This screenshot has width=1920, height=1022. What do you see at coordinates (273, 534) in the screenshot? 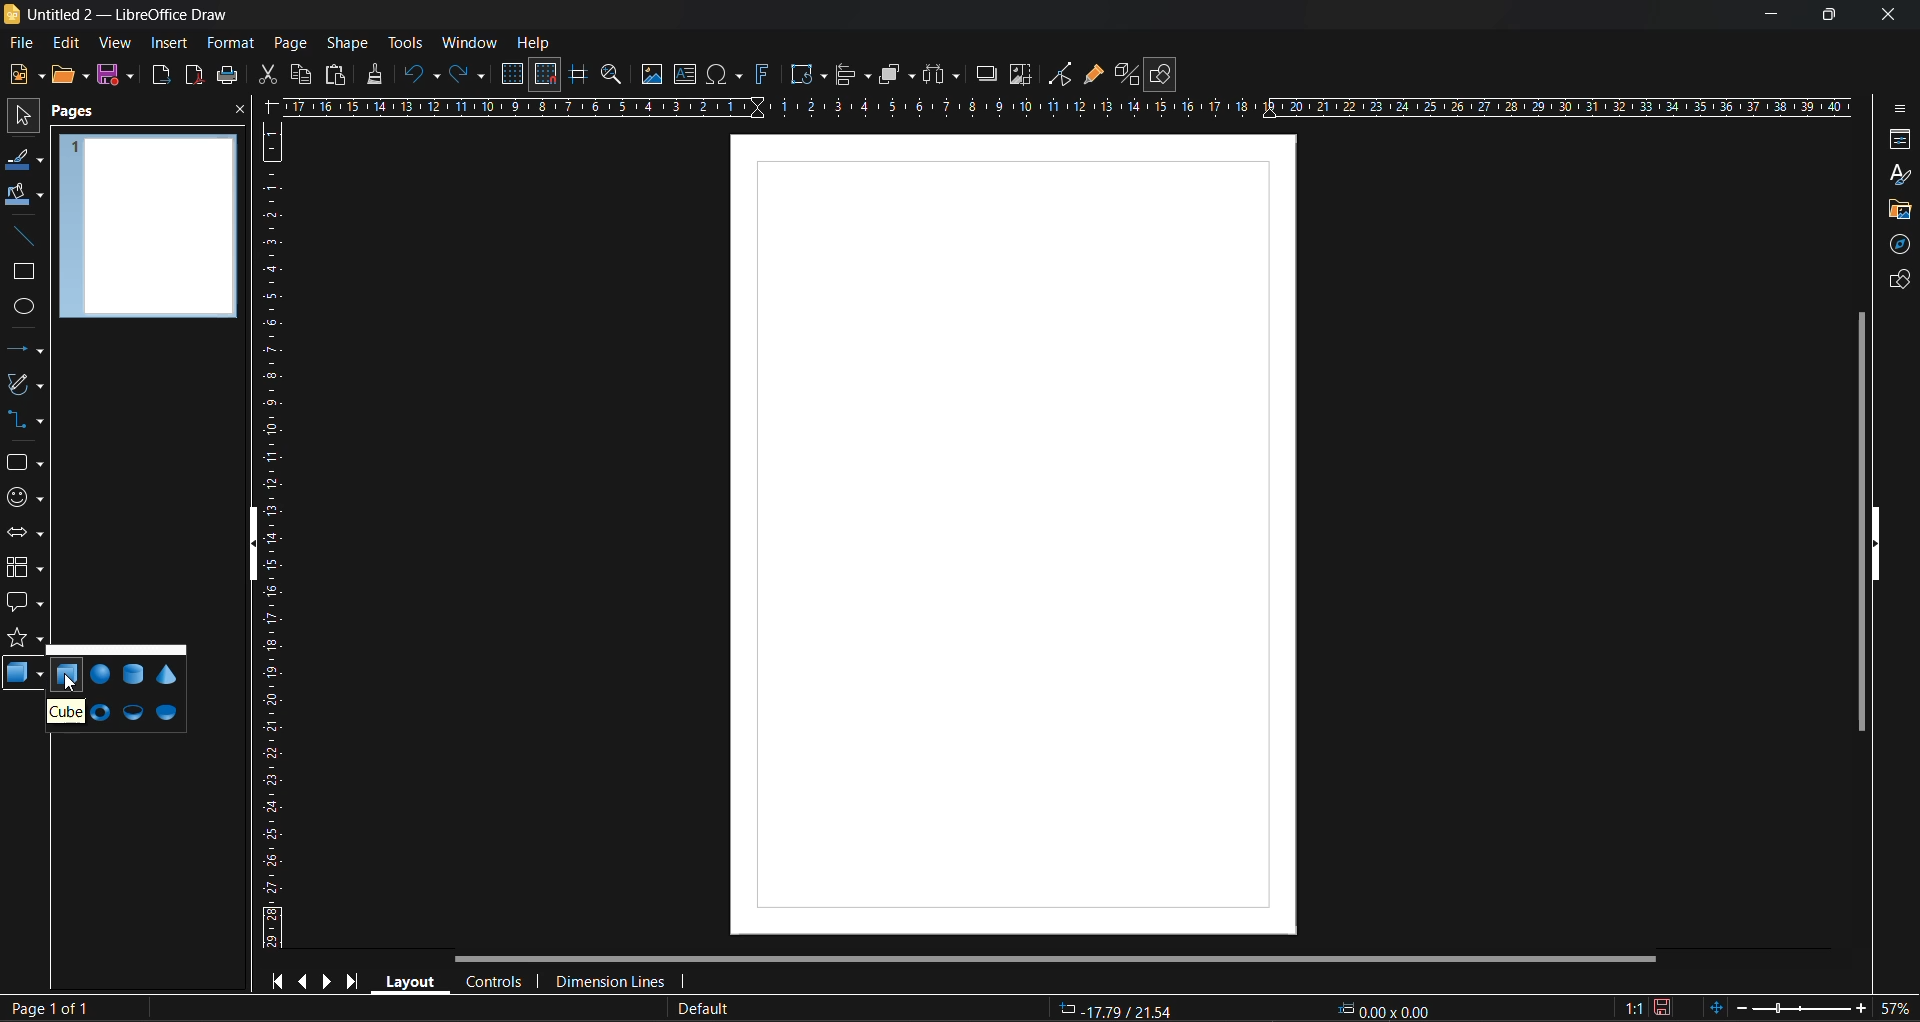
I see `vertical ruler` at bounding box center [273, 534].